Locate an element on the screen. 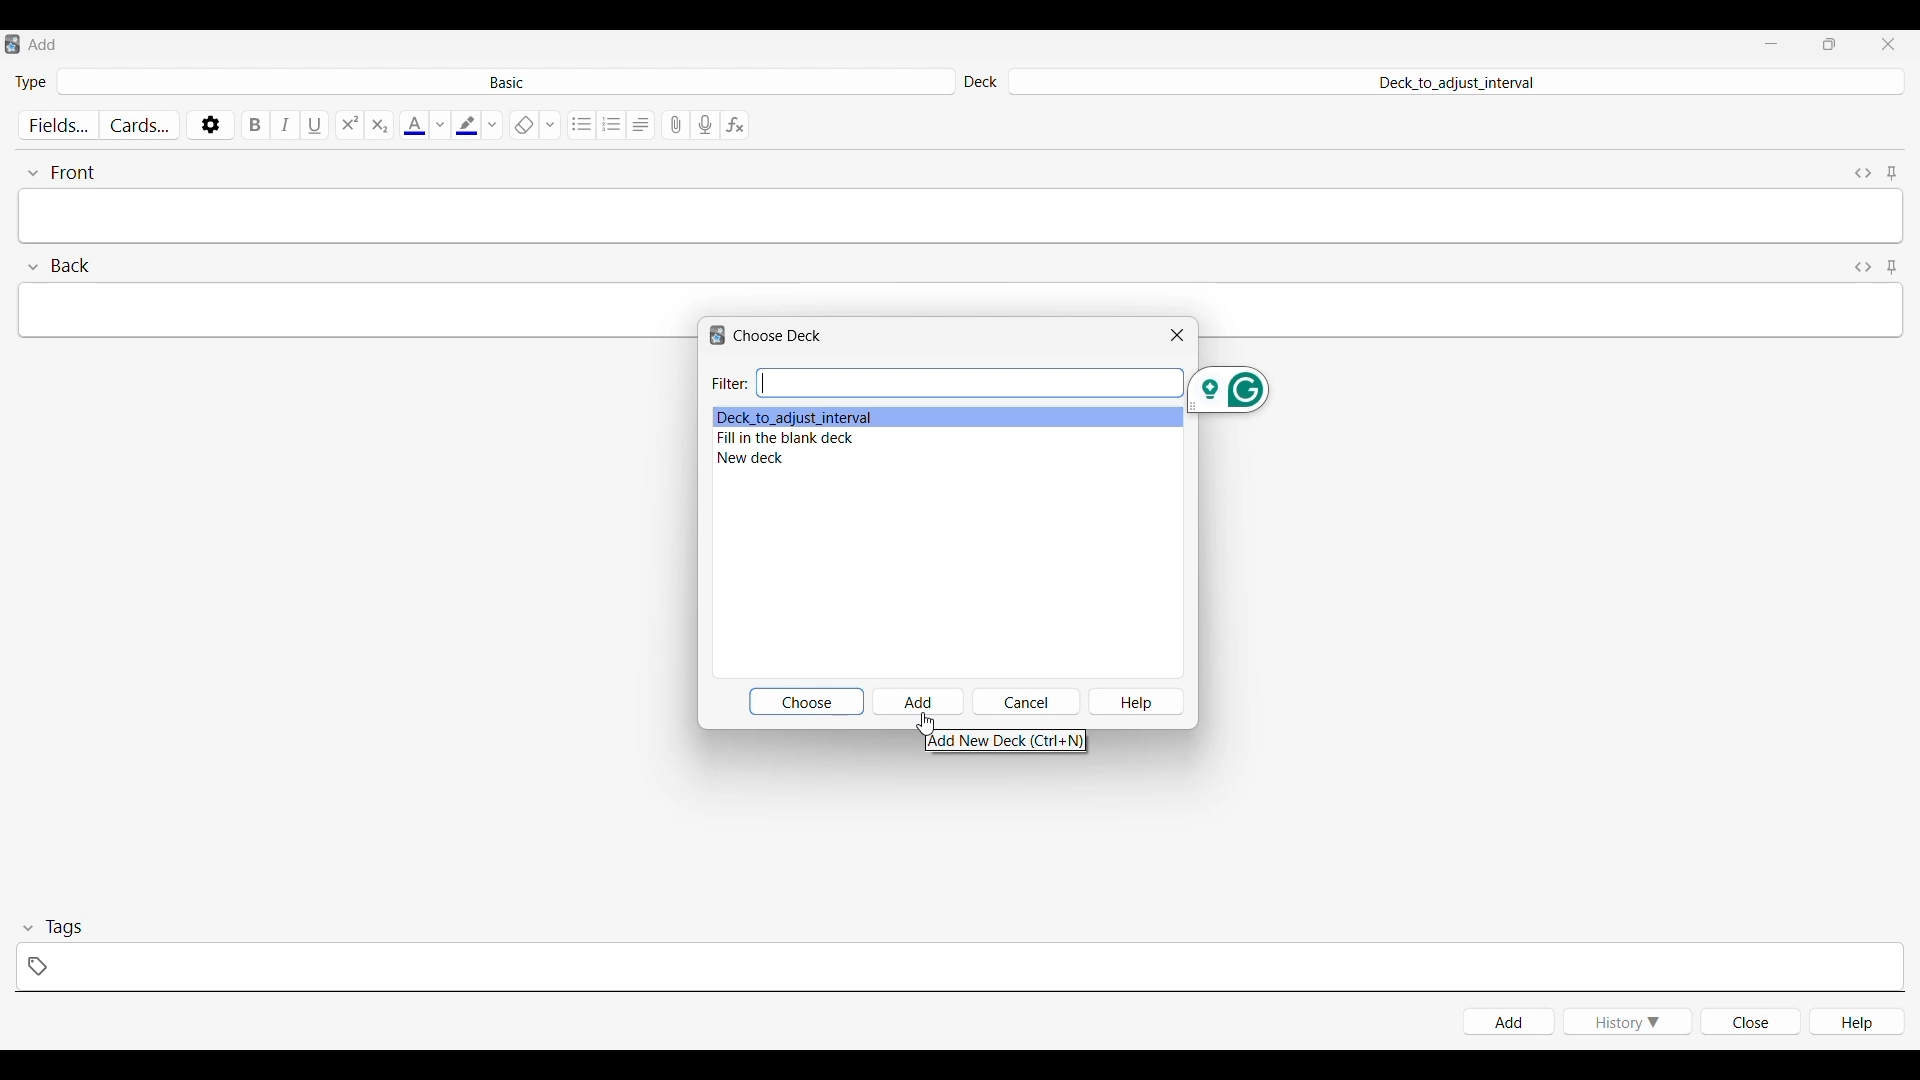 Image resolution: width=1920 pixels, height=1080 pixels. Collapse Back field is located at coordinates (60, 266).